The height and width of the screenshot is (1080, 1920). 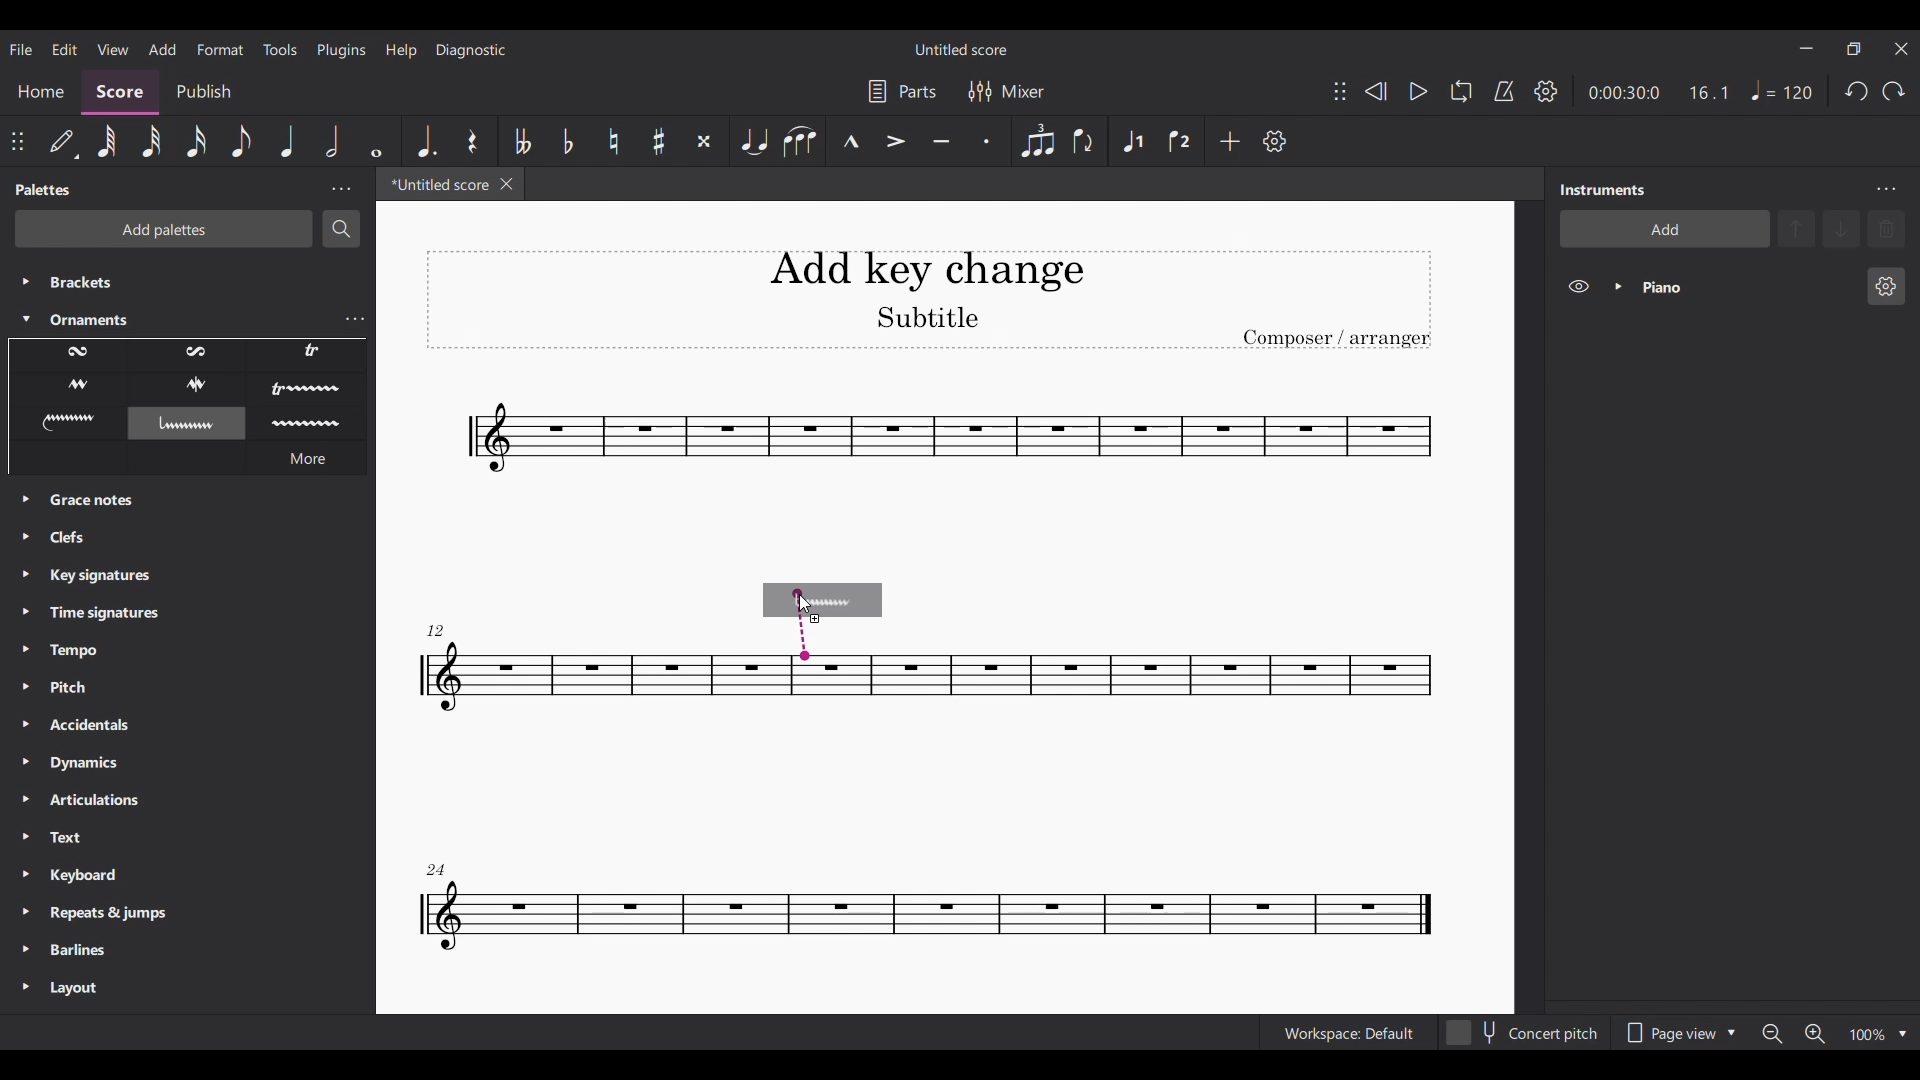 I want to click on Current tab, so click(x=436, y=184).